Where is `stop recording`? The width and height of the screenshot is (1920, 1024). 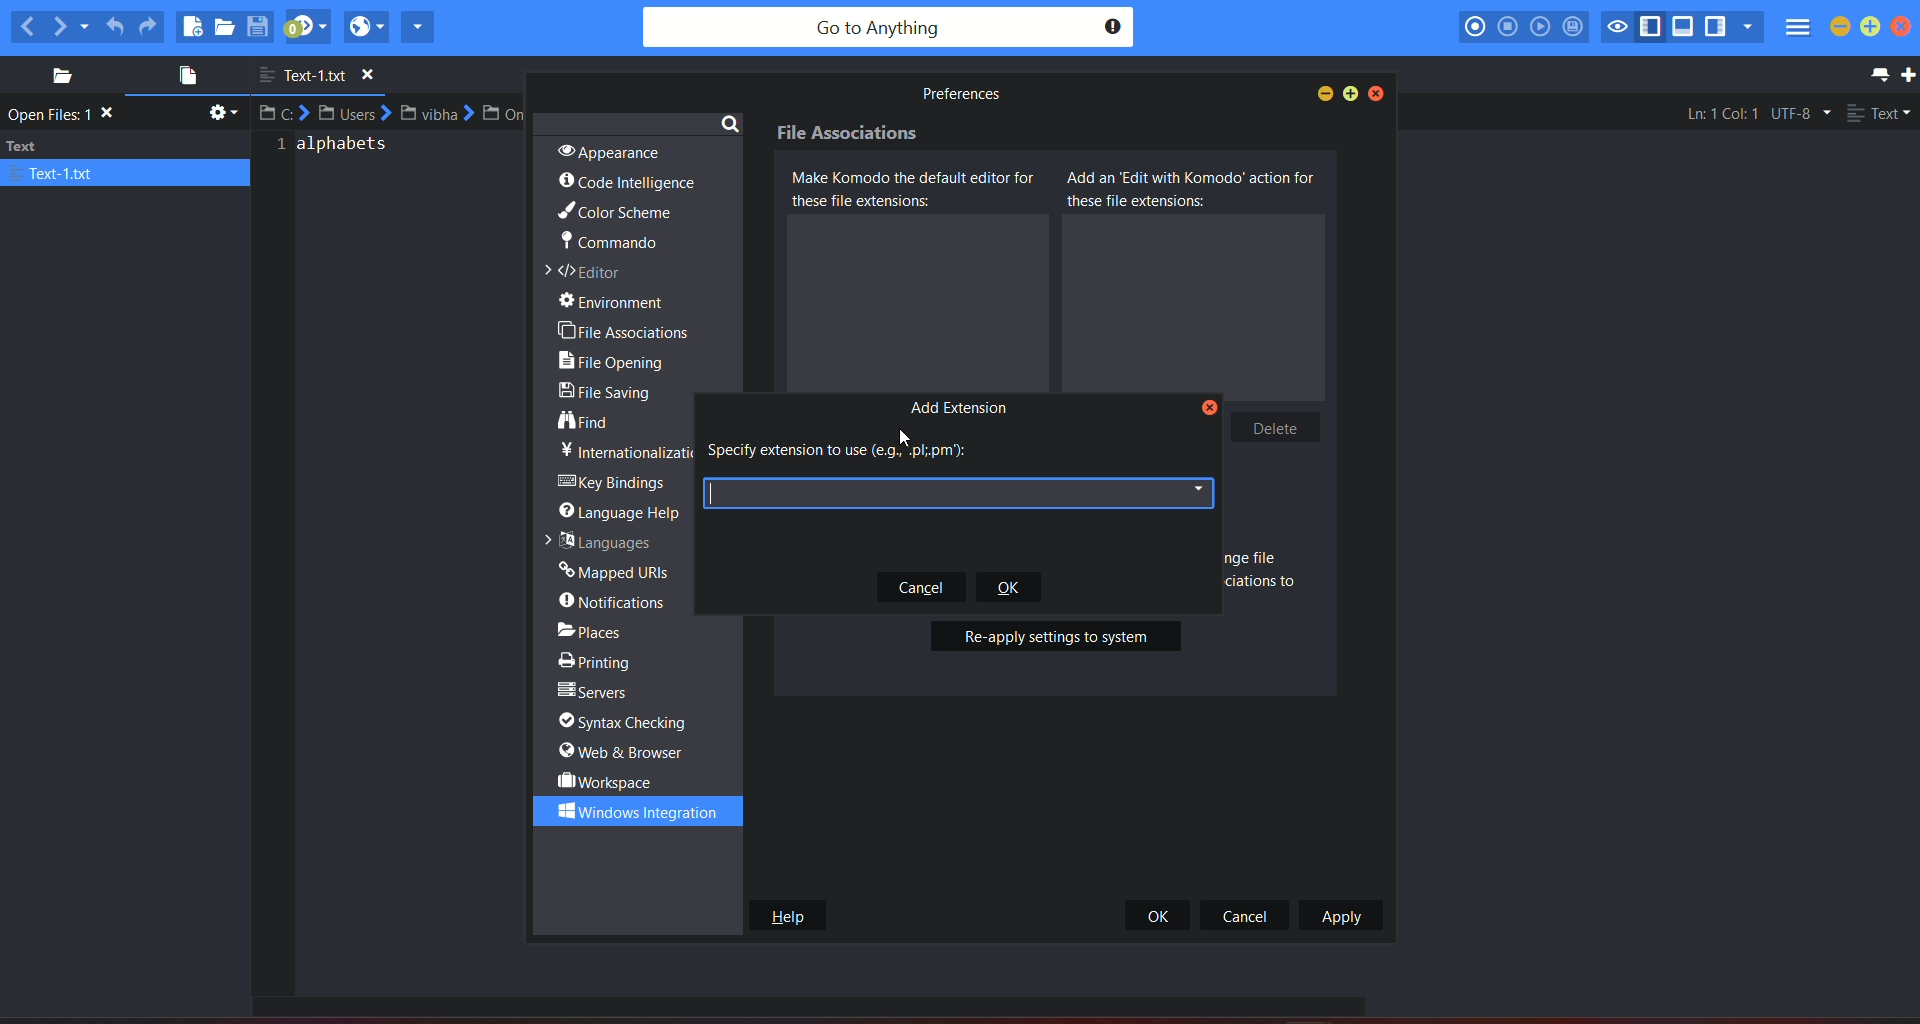 stop recording is located at coordinates (1508, 26).